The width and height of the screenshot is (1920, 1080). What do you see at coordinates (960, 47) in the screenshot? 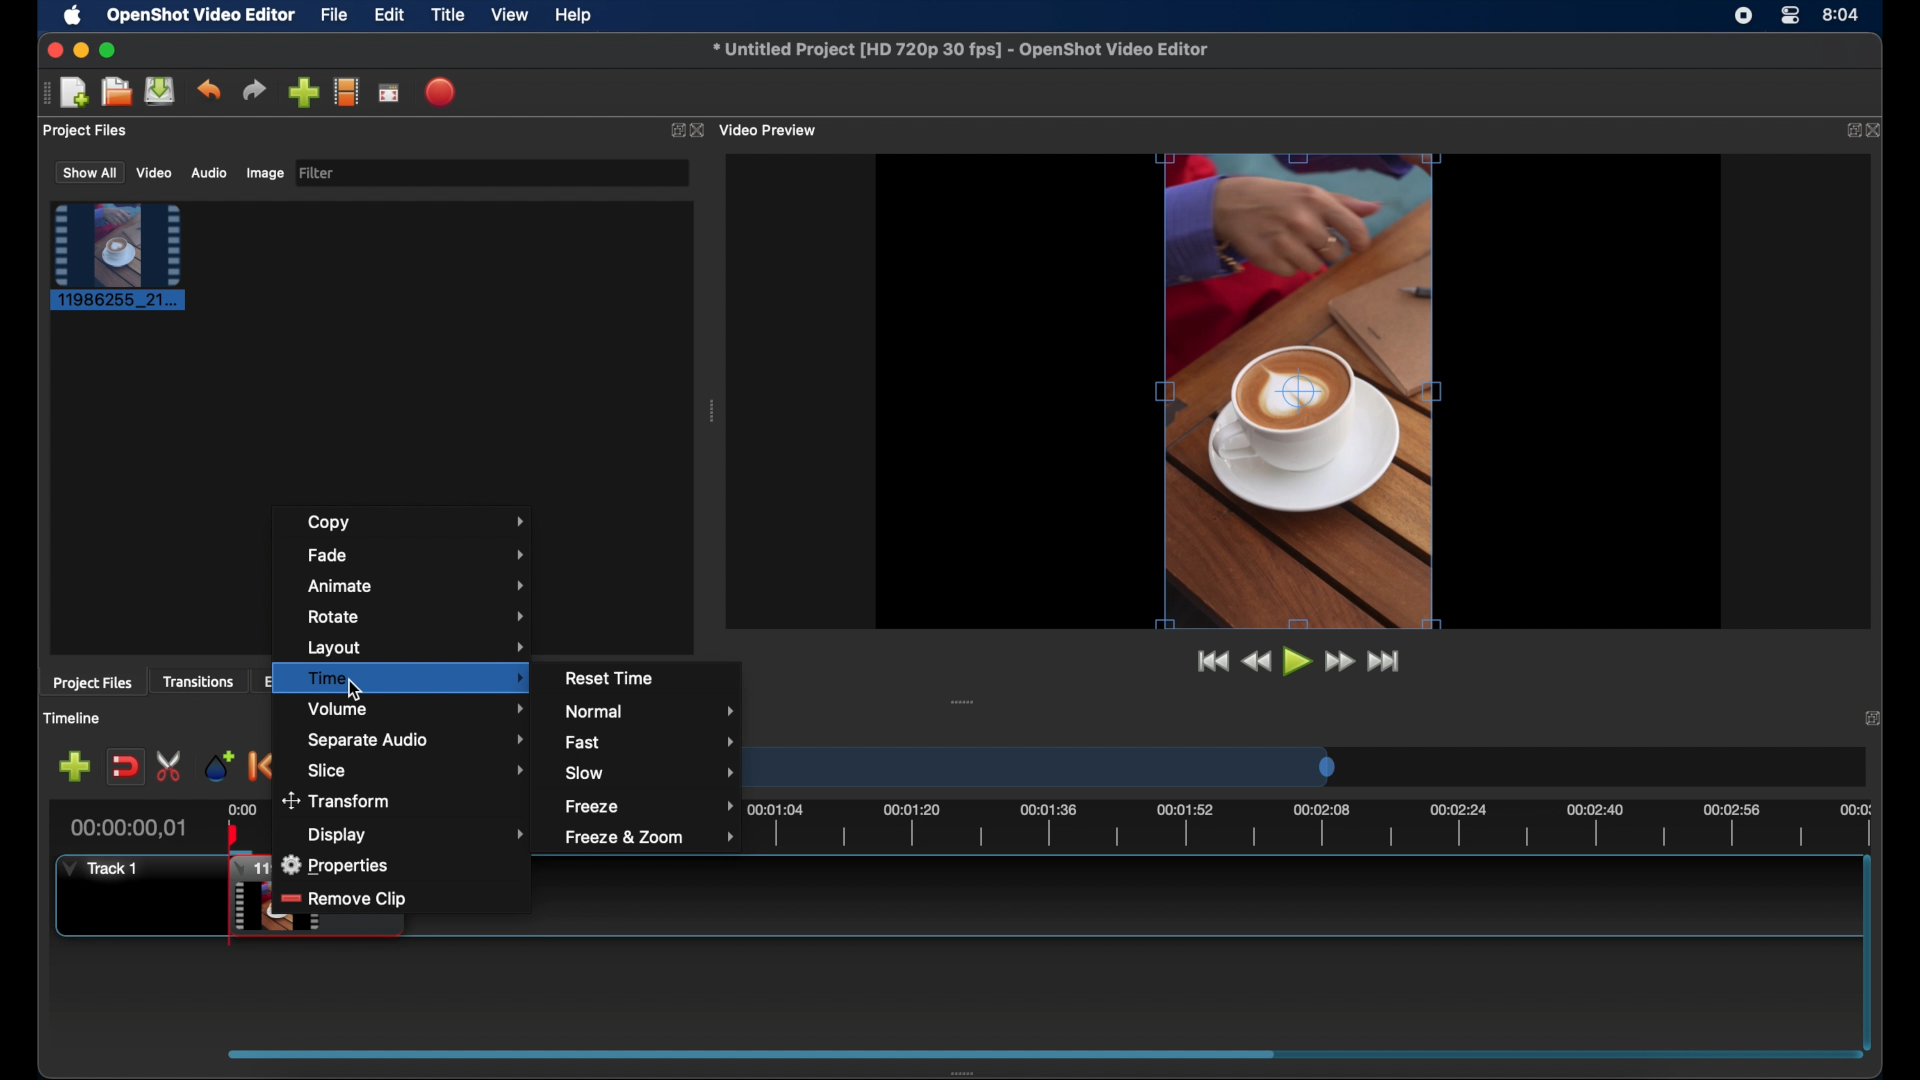
I see `file name` at bounding box center [960, 47].